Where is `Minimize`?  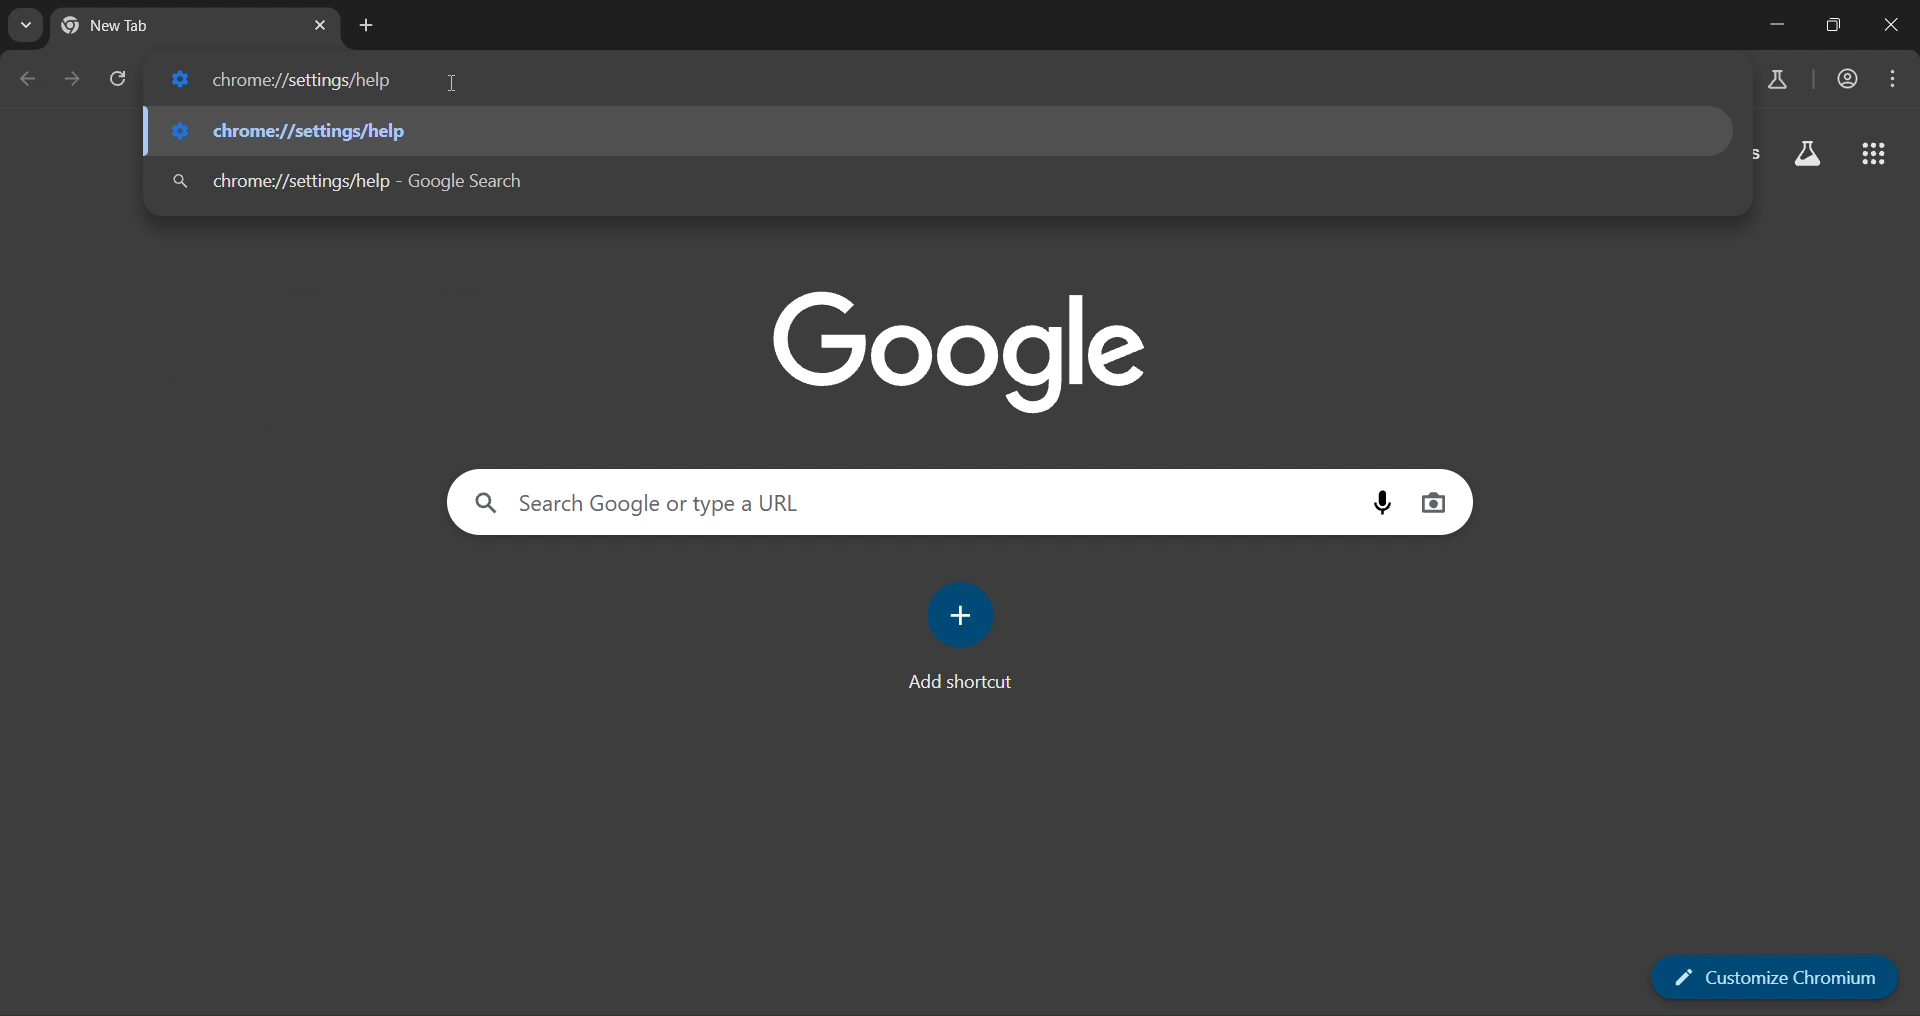
Minimize is located at coordinates (1774, 25).